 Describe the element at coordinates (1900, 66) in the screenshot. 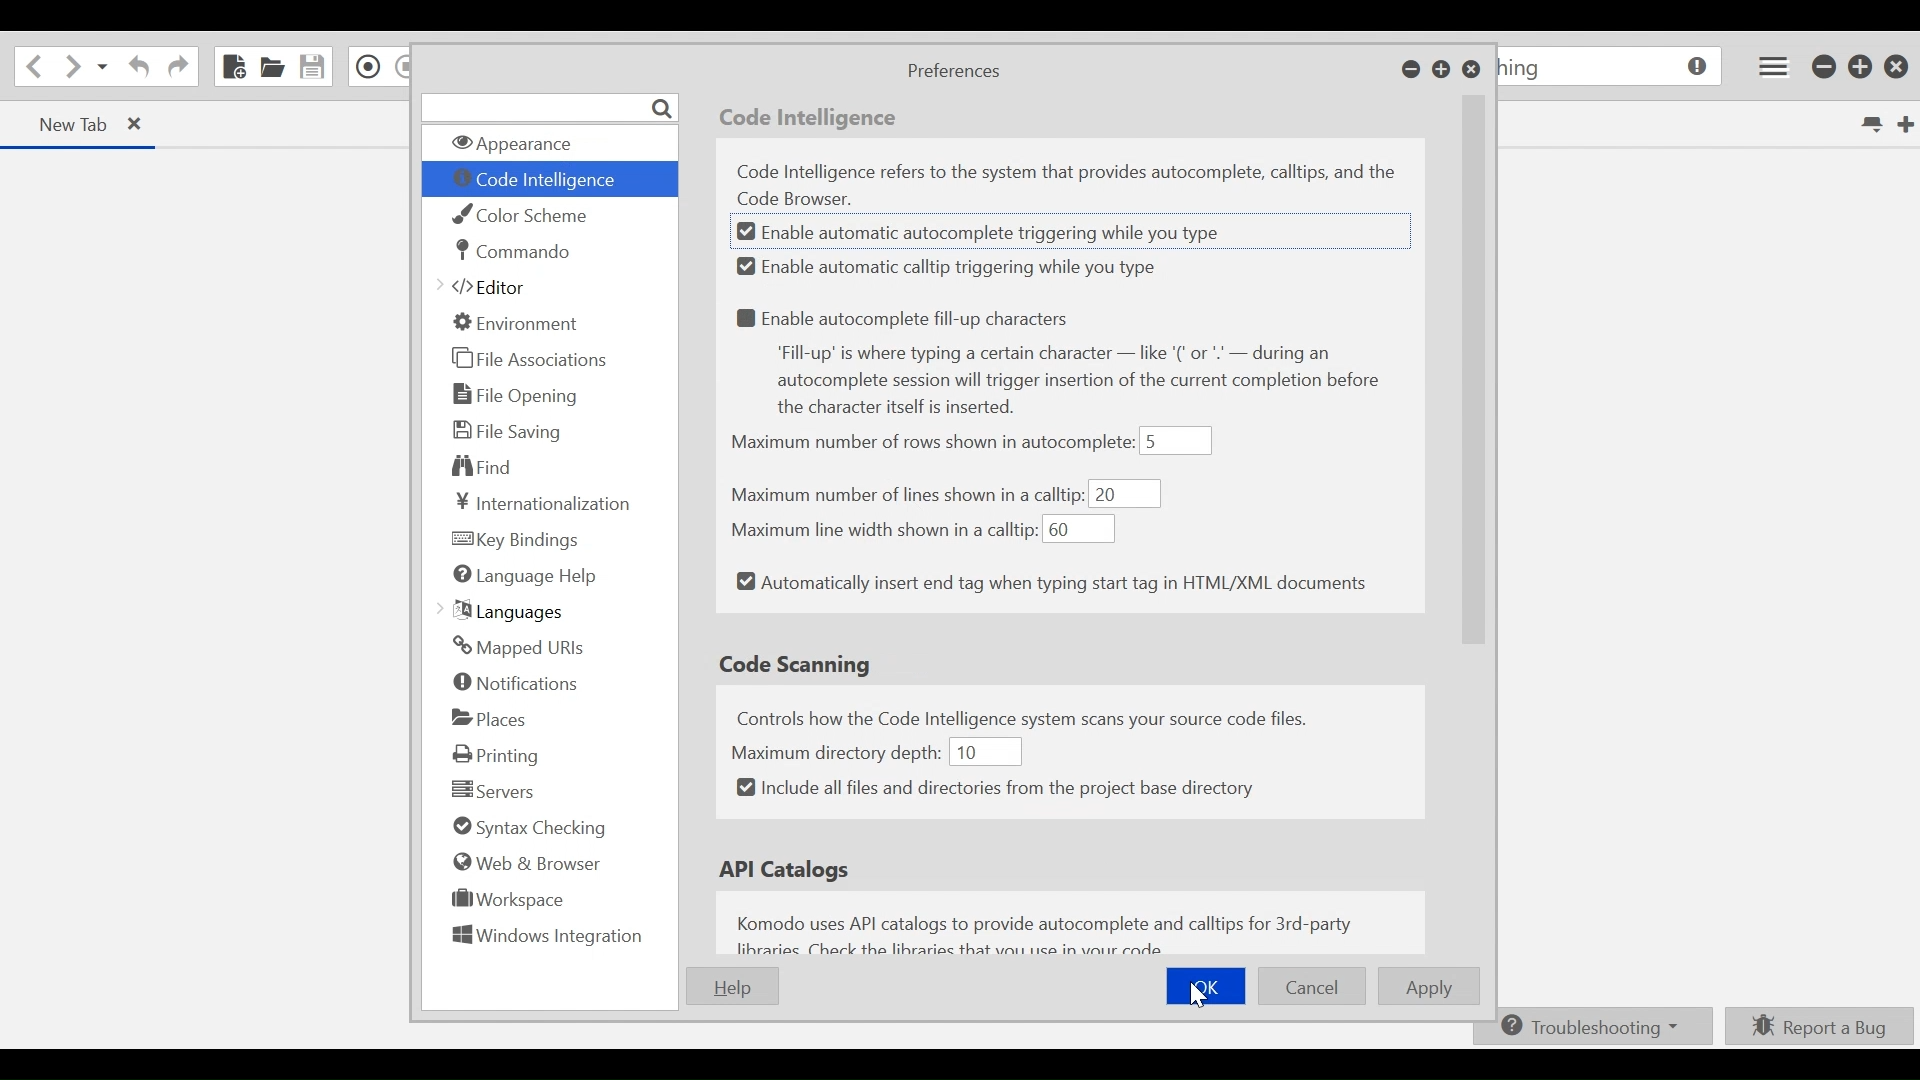

I see `close` at that location.